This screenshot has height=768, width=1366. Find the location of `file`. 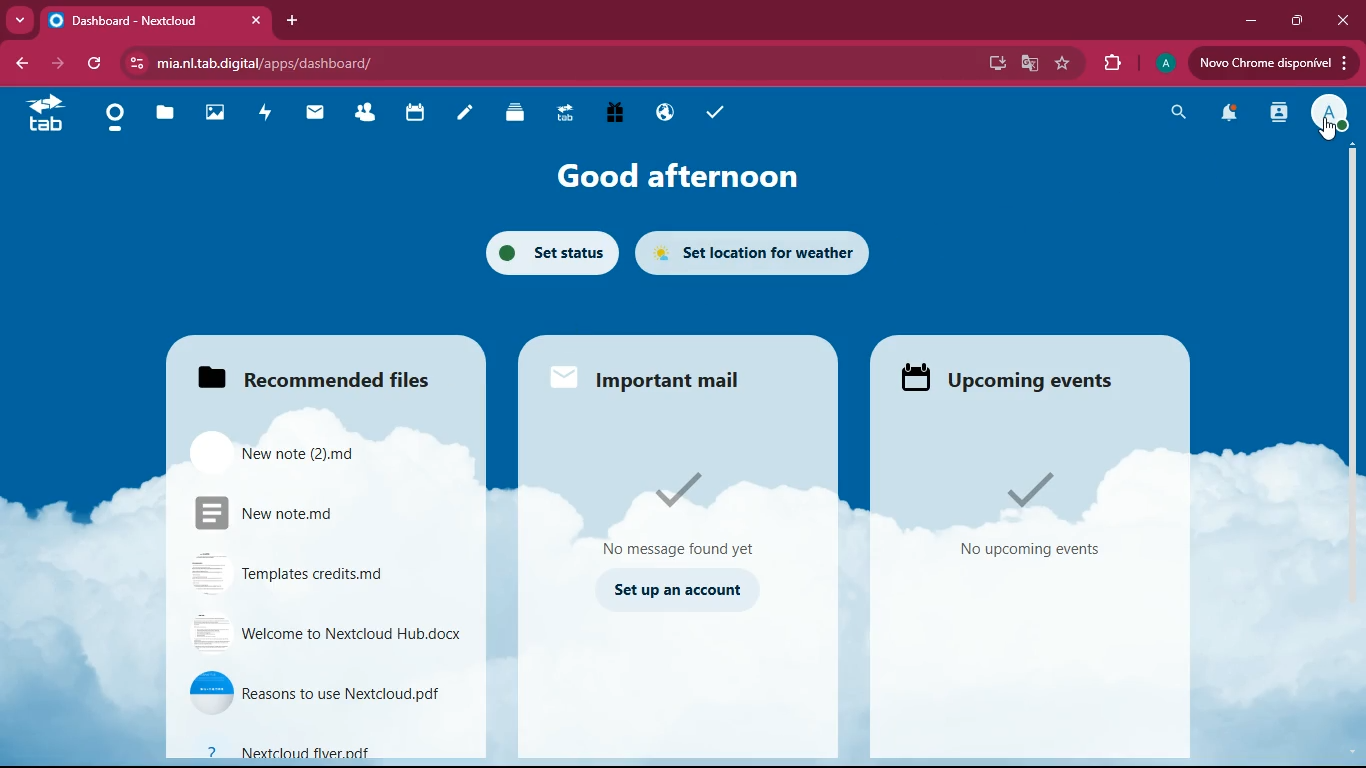

file is located at coordinates (324, 574).